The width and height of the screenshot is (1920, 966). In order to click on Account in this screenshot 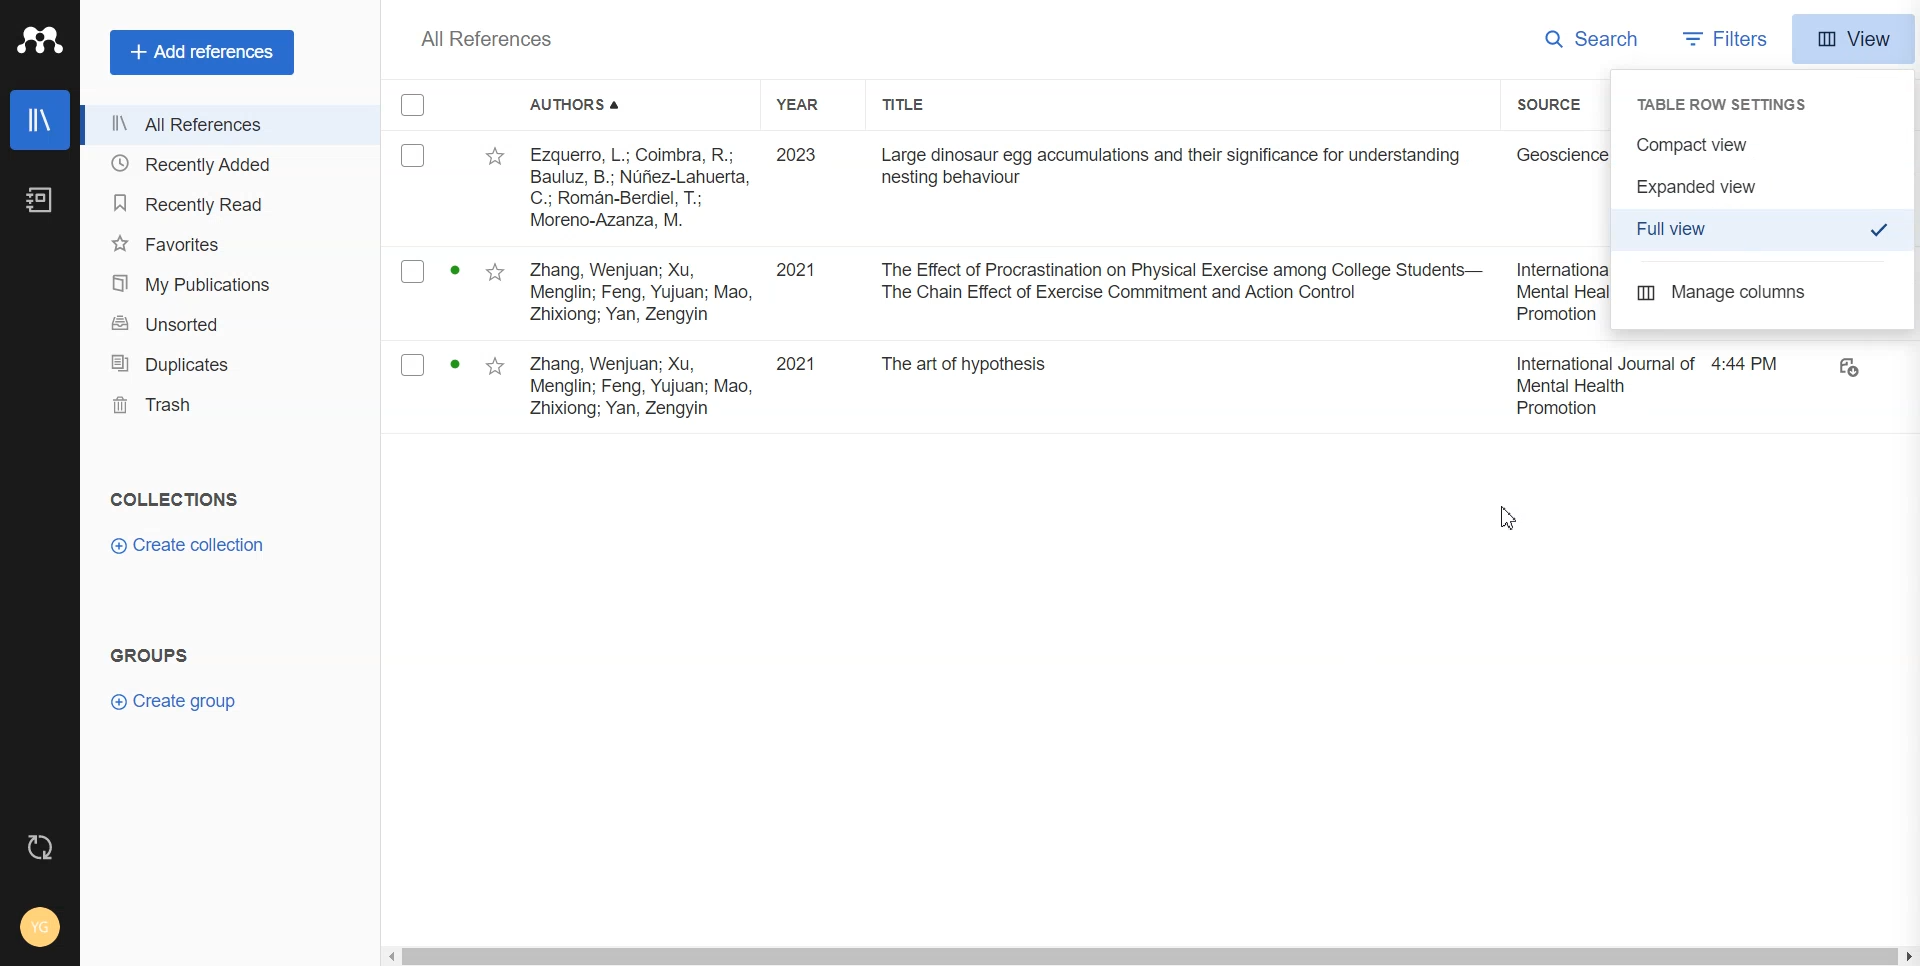, I will do `click(41, 927)`.